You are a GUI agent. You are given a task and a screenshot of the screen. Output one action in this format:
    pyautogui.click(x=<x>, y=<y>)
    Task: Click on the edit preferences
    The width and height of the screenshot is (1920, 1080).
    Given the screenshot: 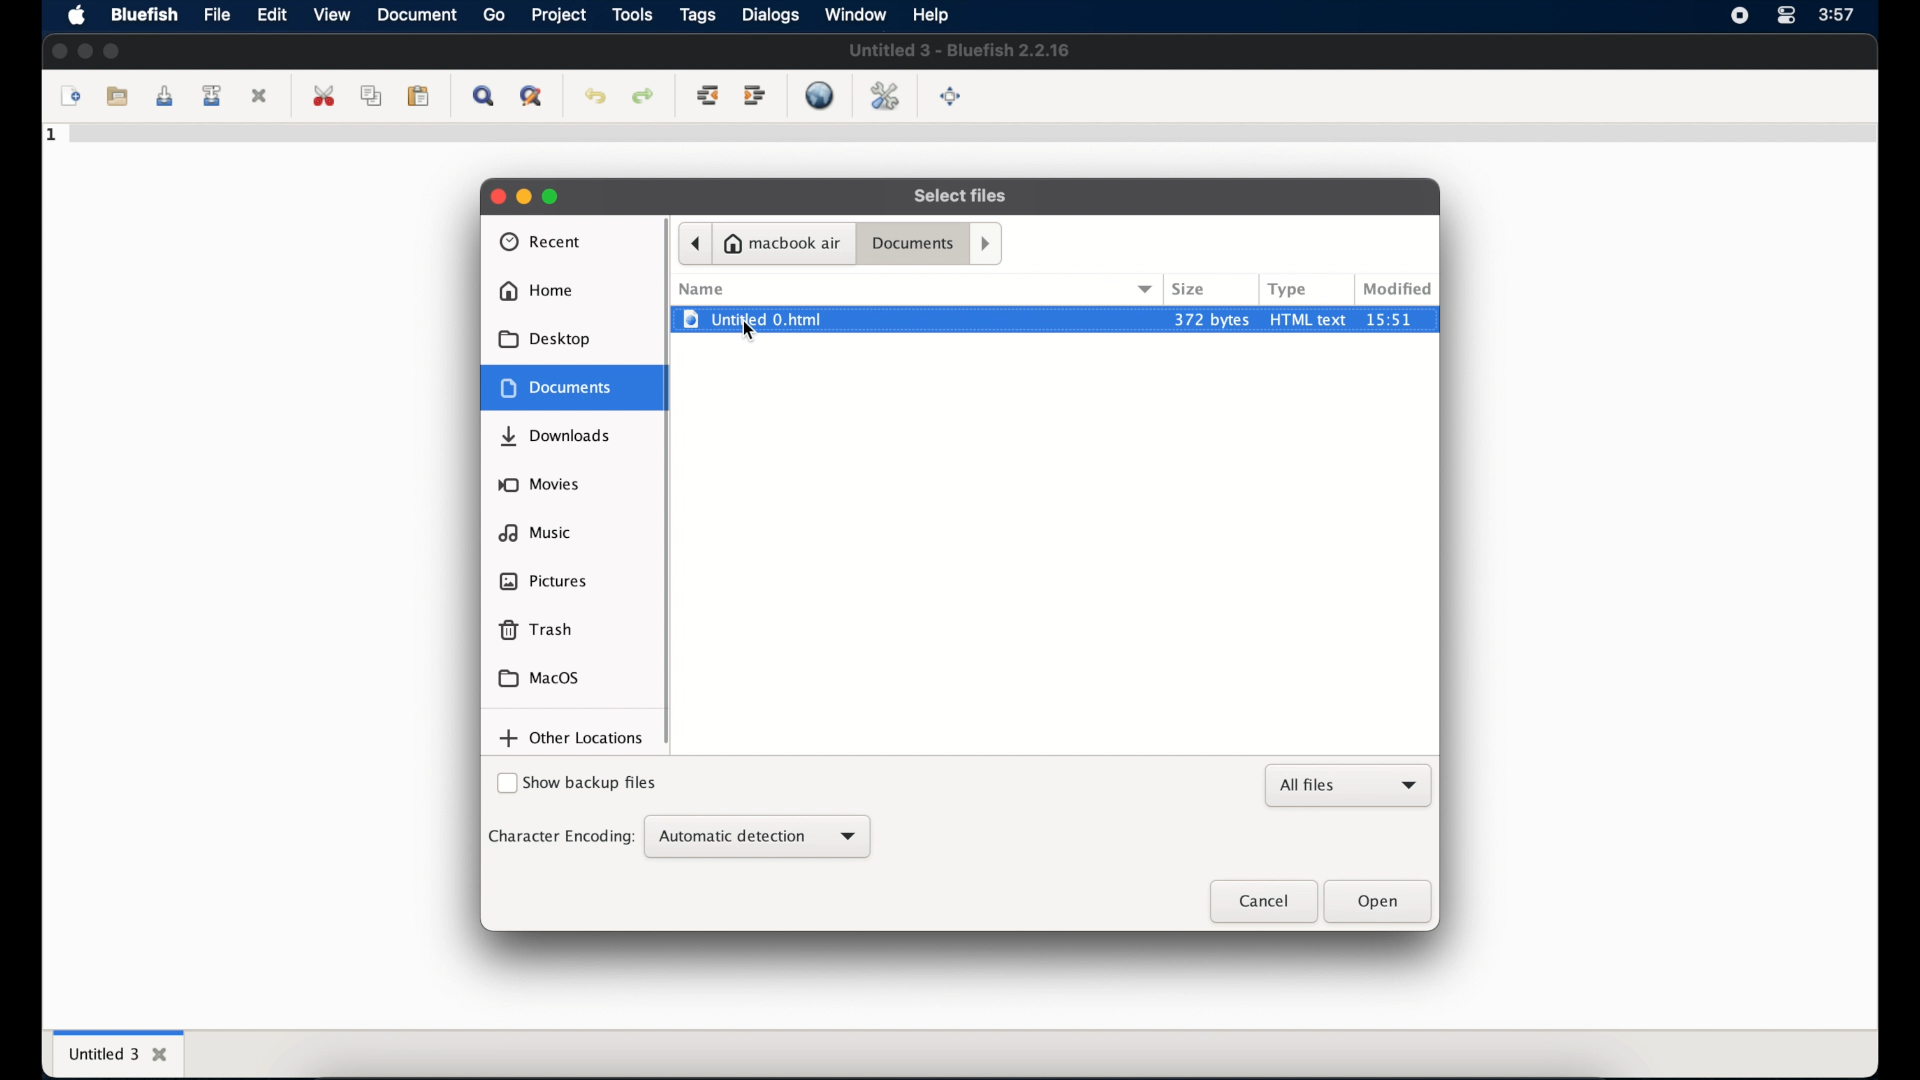 What is the action you would take?
    pyautogui.click(x=884, y=95)
    